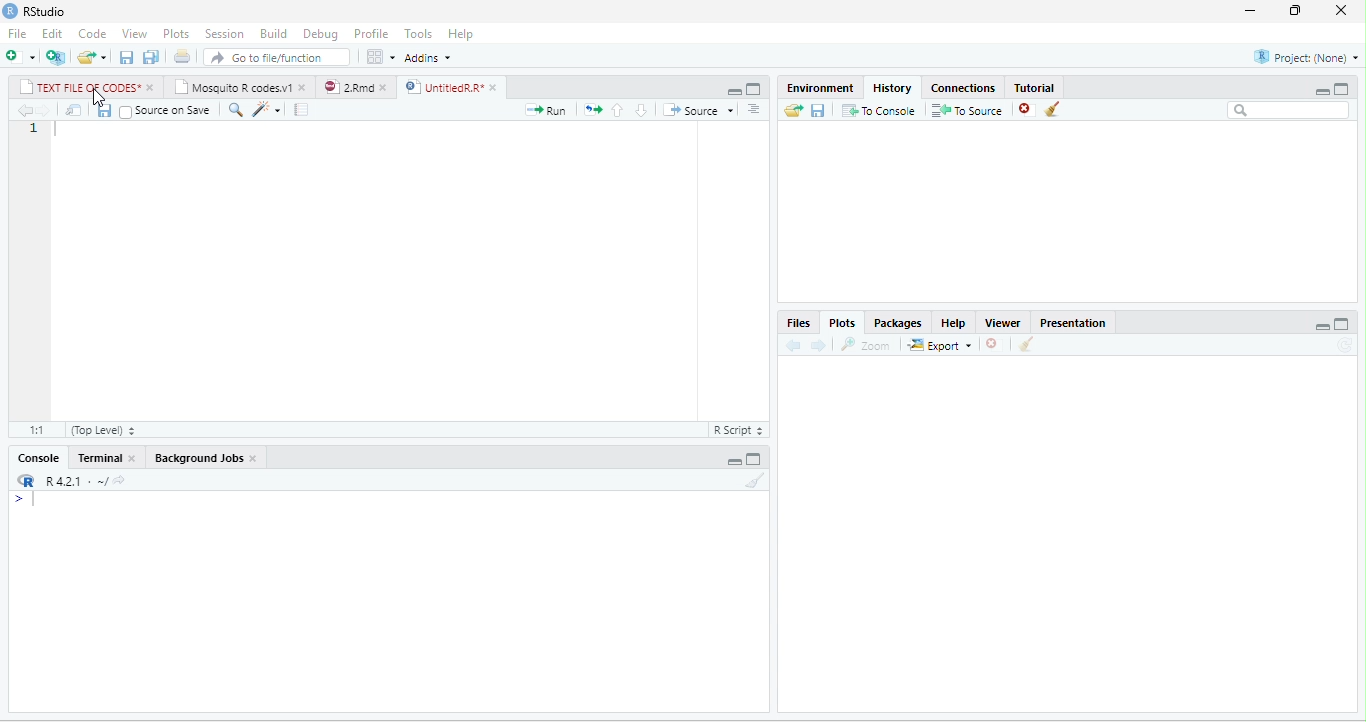 This screenshot has height=722, width=1366. Describe the element at coordinates (225, 34) in the screenshot. I see `Session` at that location.